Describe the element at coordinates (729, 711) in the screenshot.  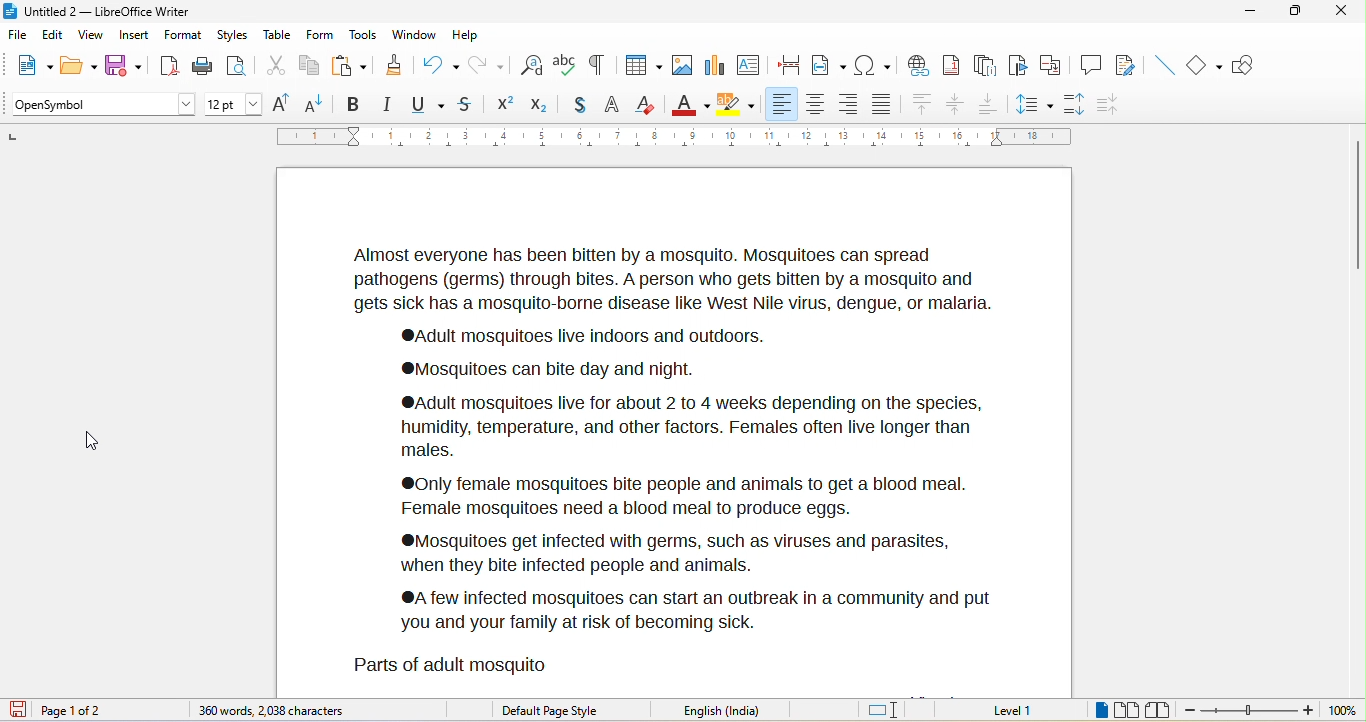
I see `text language` at that location.